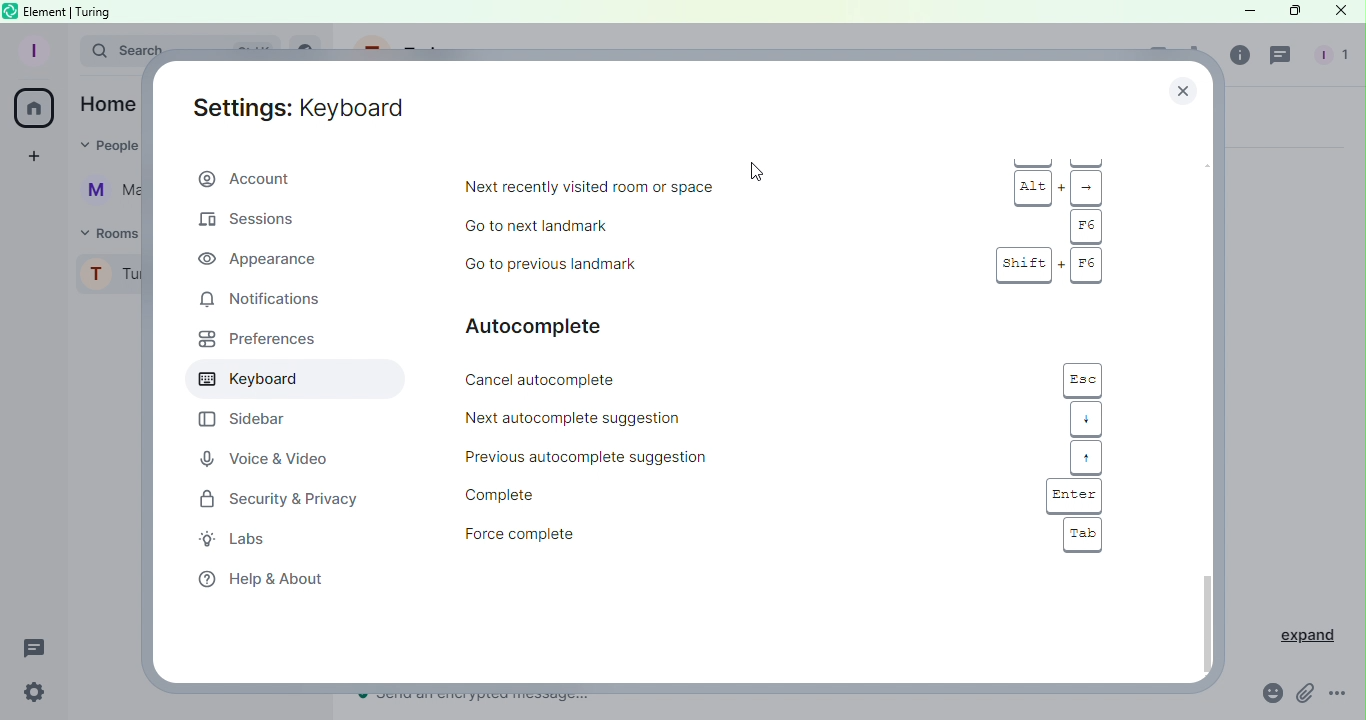 This screenshot has width=1366, height=720. I want to click on Settings: Account, so click(305, 107).